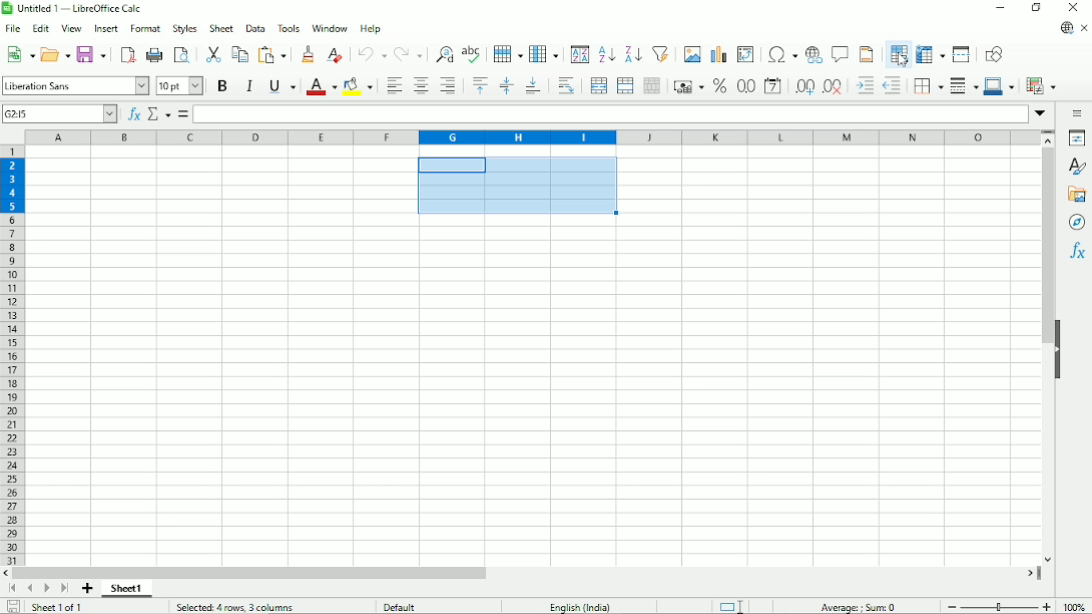 This screenshot has height=614, width=1092. I want to click on Formula, so click(183, 114).